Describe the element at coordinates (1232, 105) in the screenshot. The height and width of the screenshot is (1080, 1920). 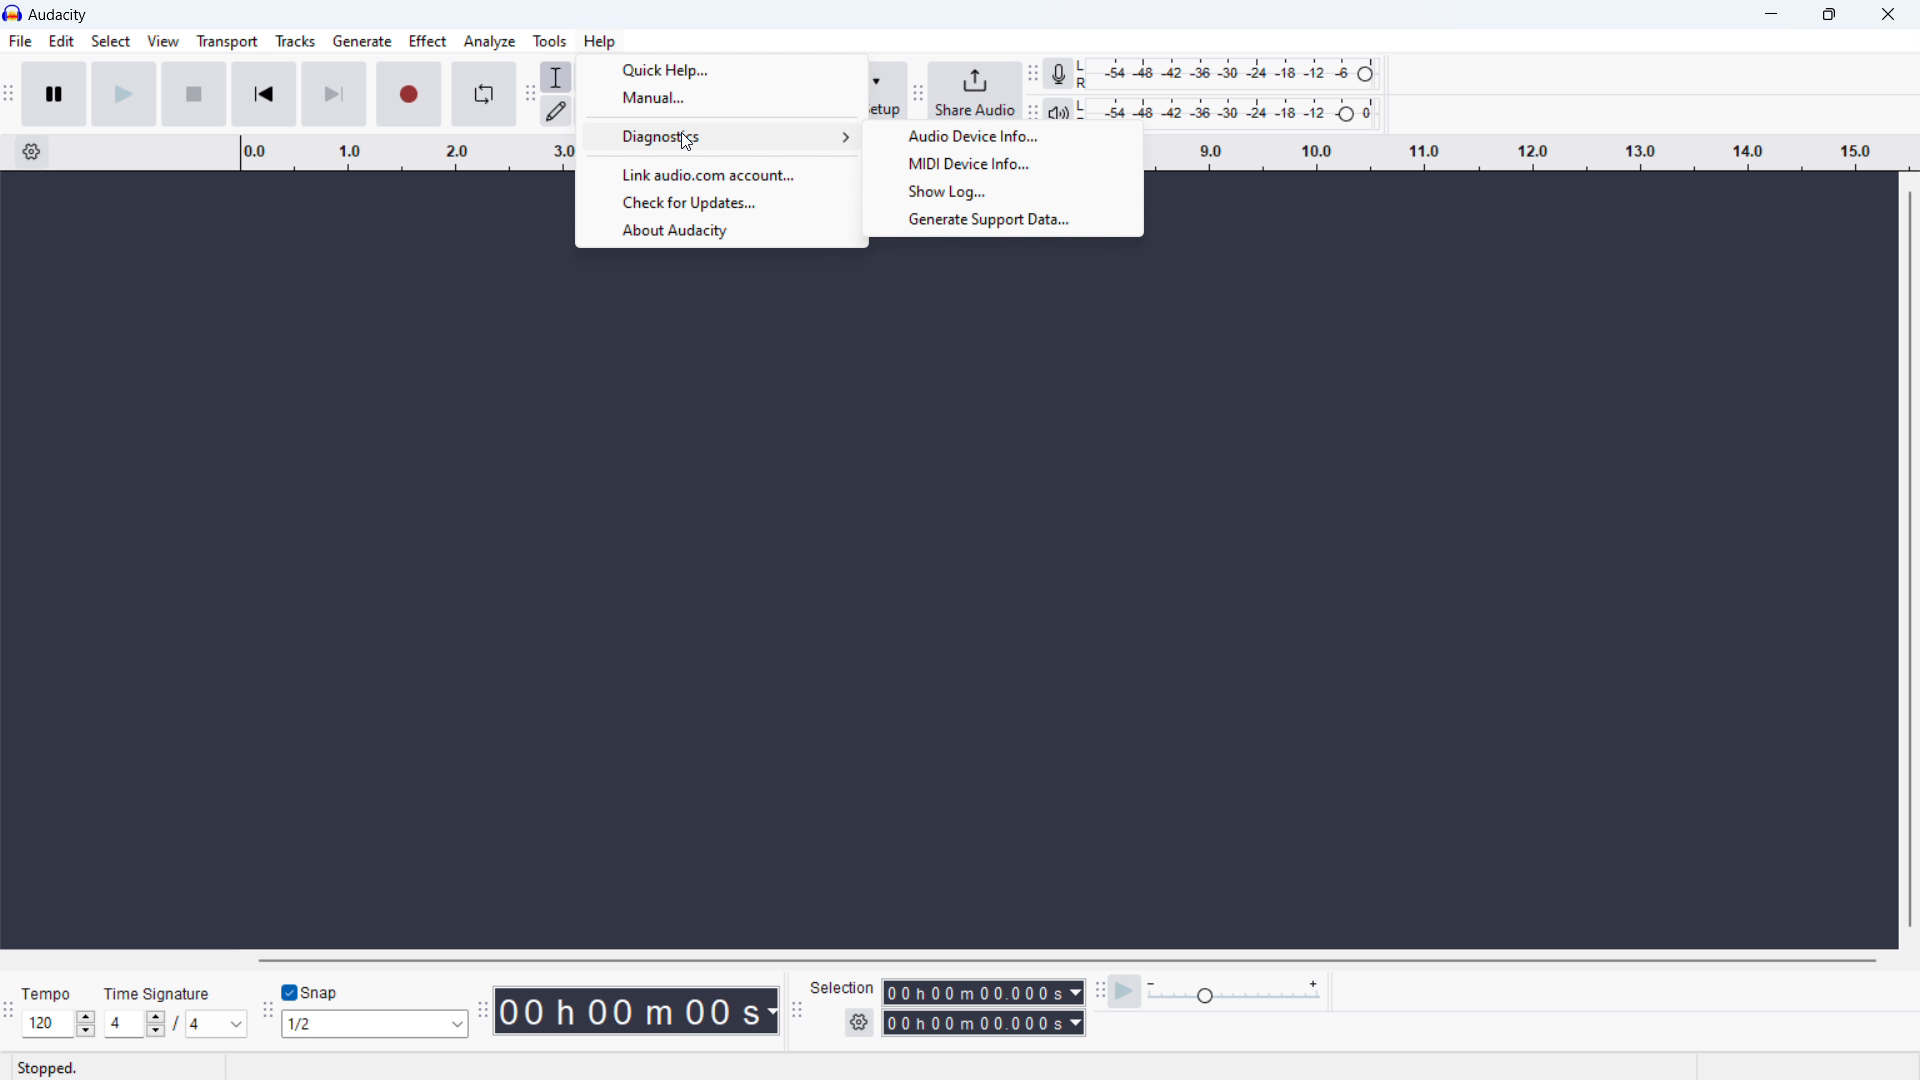
I see `playback level` at that location.